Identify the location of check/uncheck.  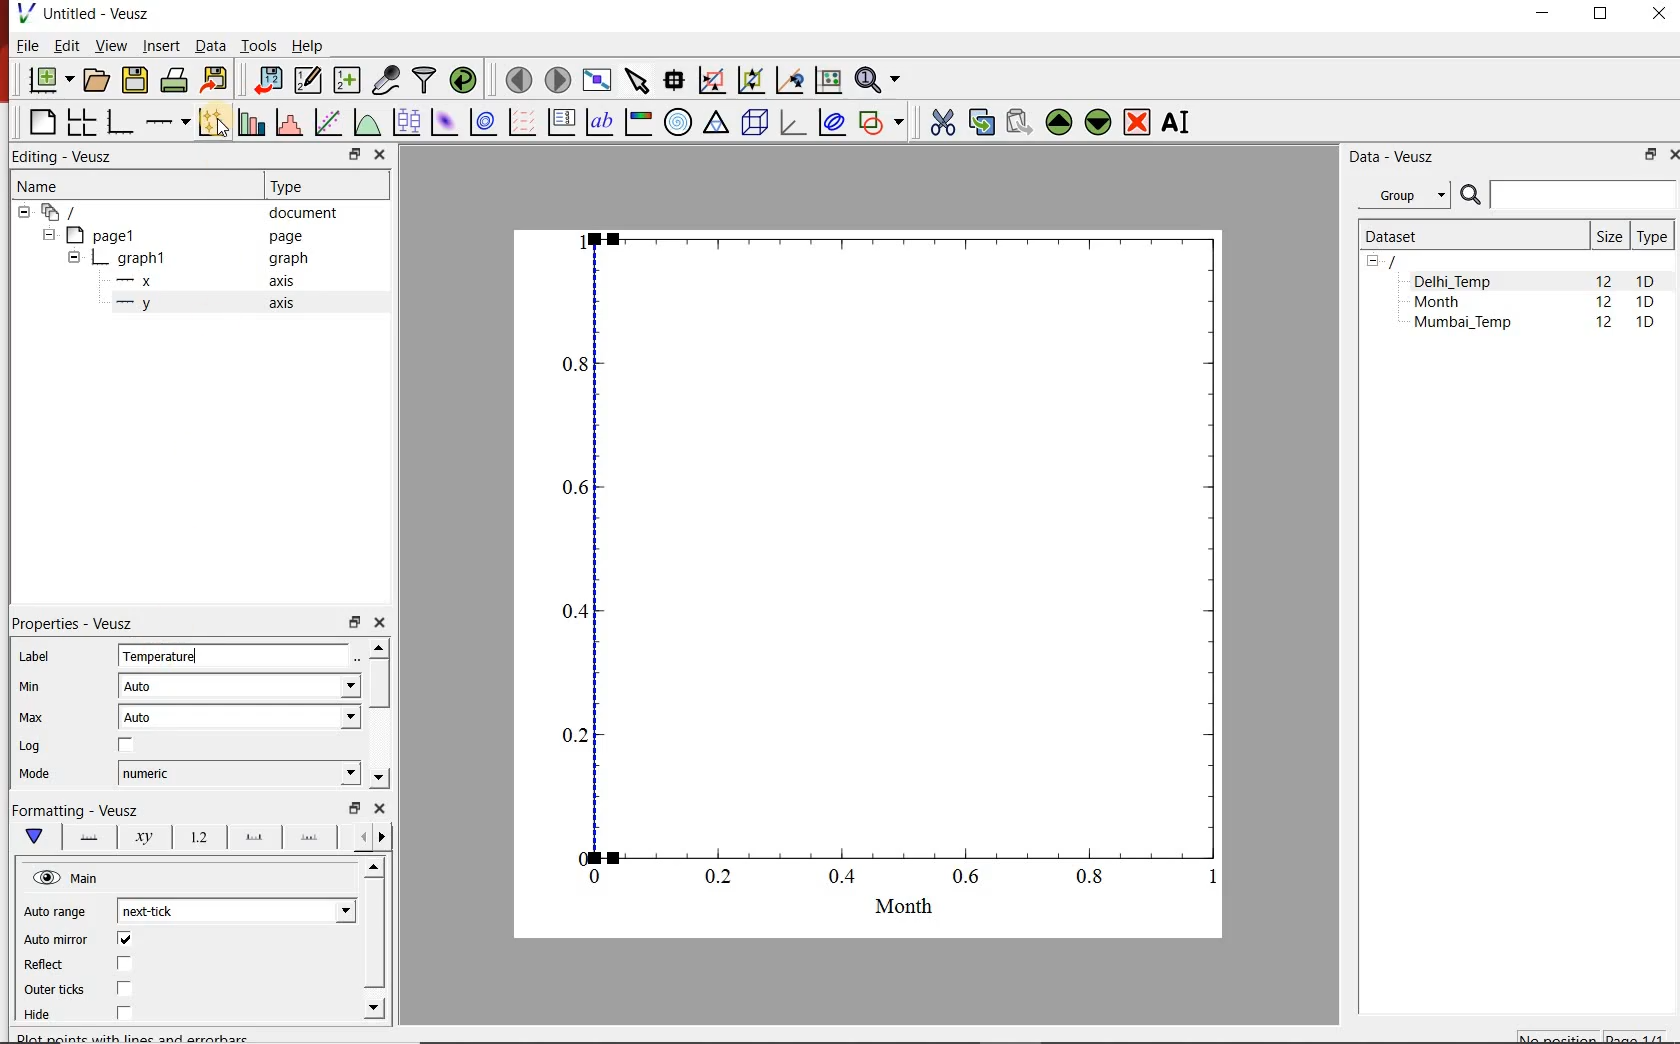
(123, 1015).